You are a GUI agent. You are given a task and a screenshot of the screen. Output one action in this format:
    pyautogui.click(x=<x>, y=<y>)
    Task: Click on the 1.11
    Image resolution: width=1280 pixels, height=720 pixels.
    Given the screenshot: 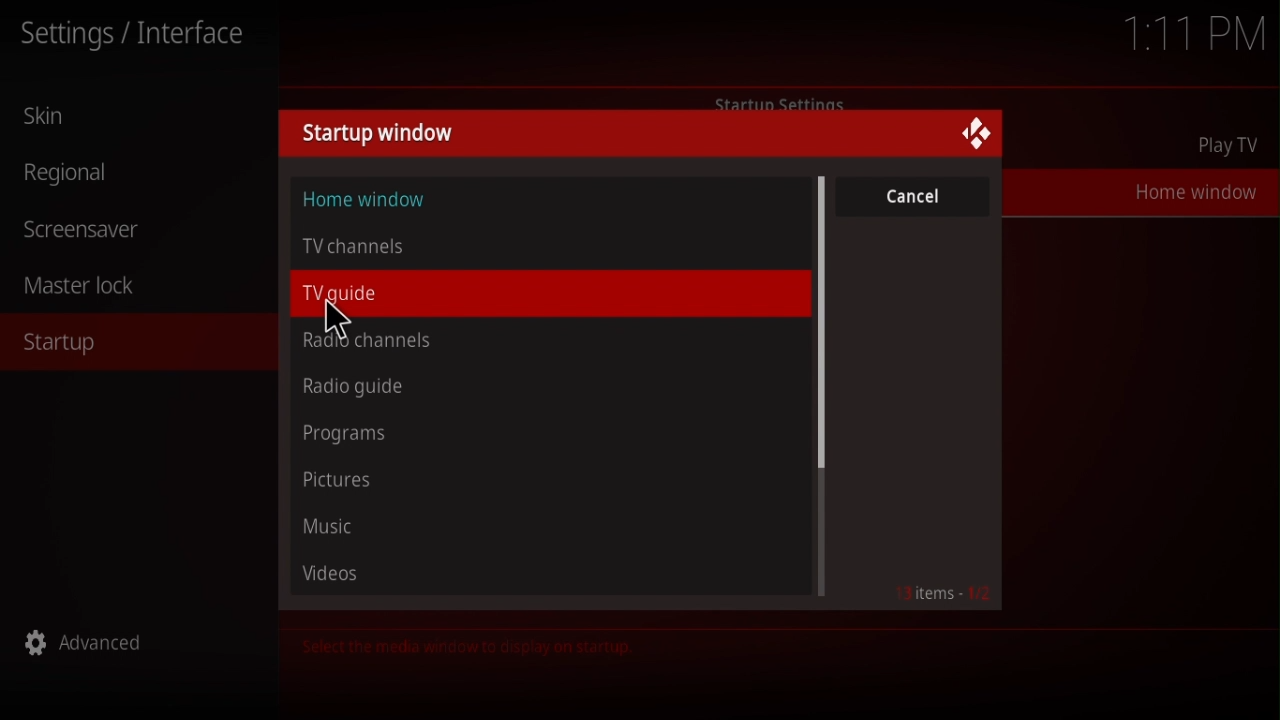 What is the action you would take?
    pyautogui.click(x=1196, y=35)
    